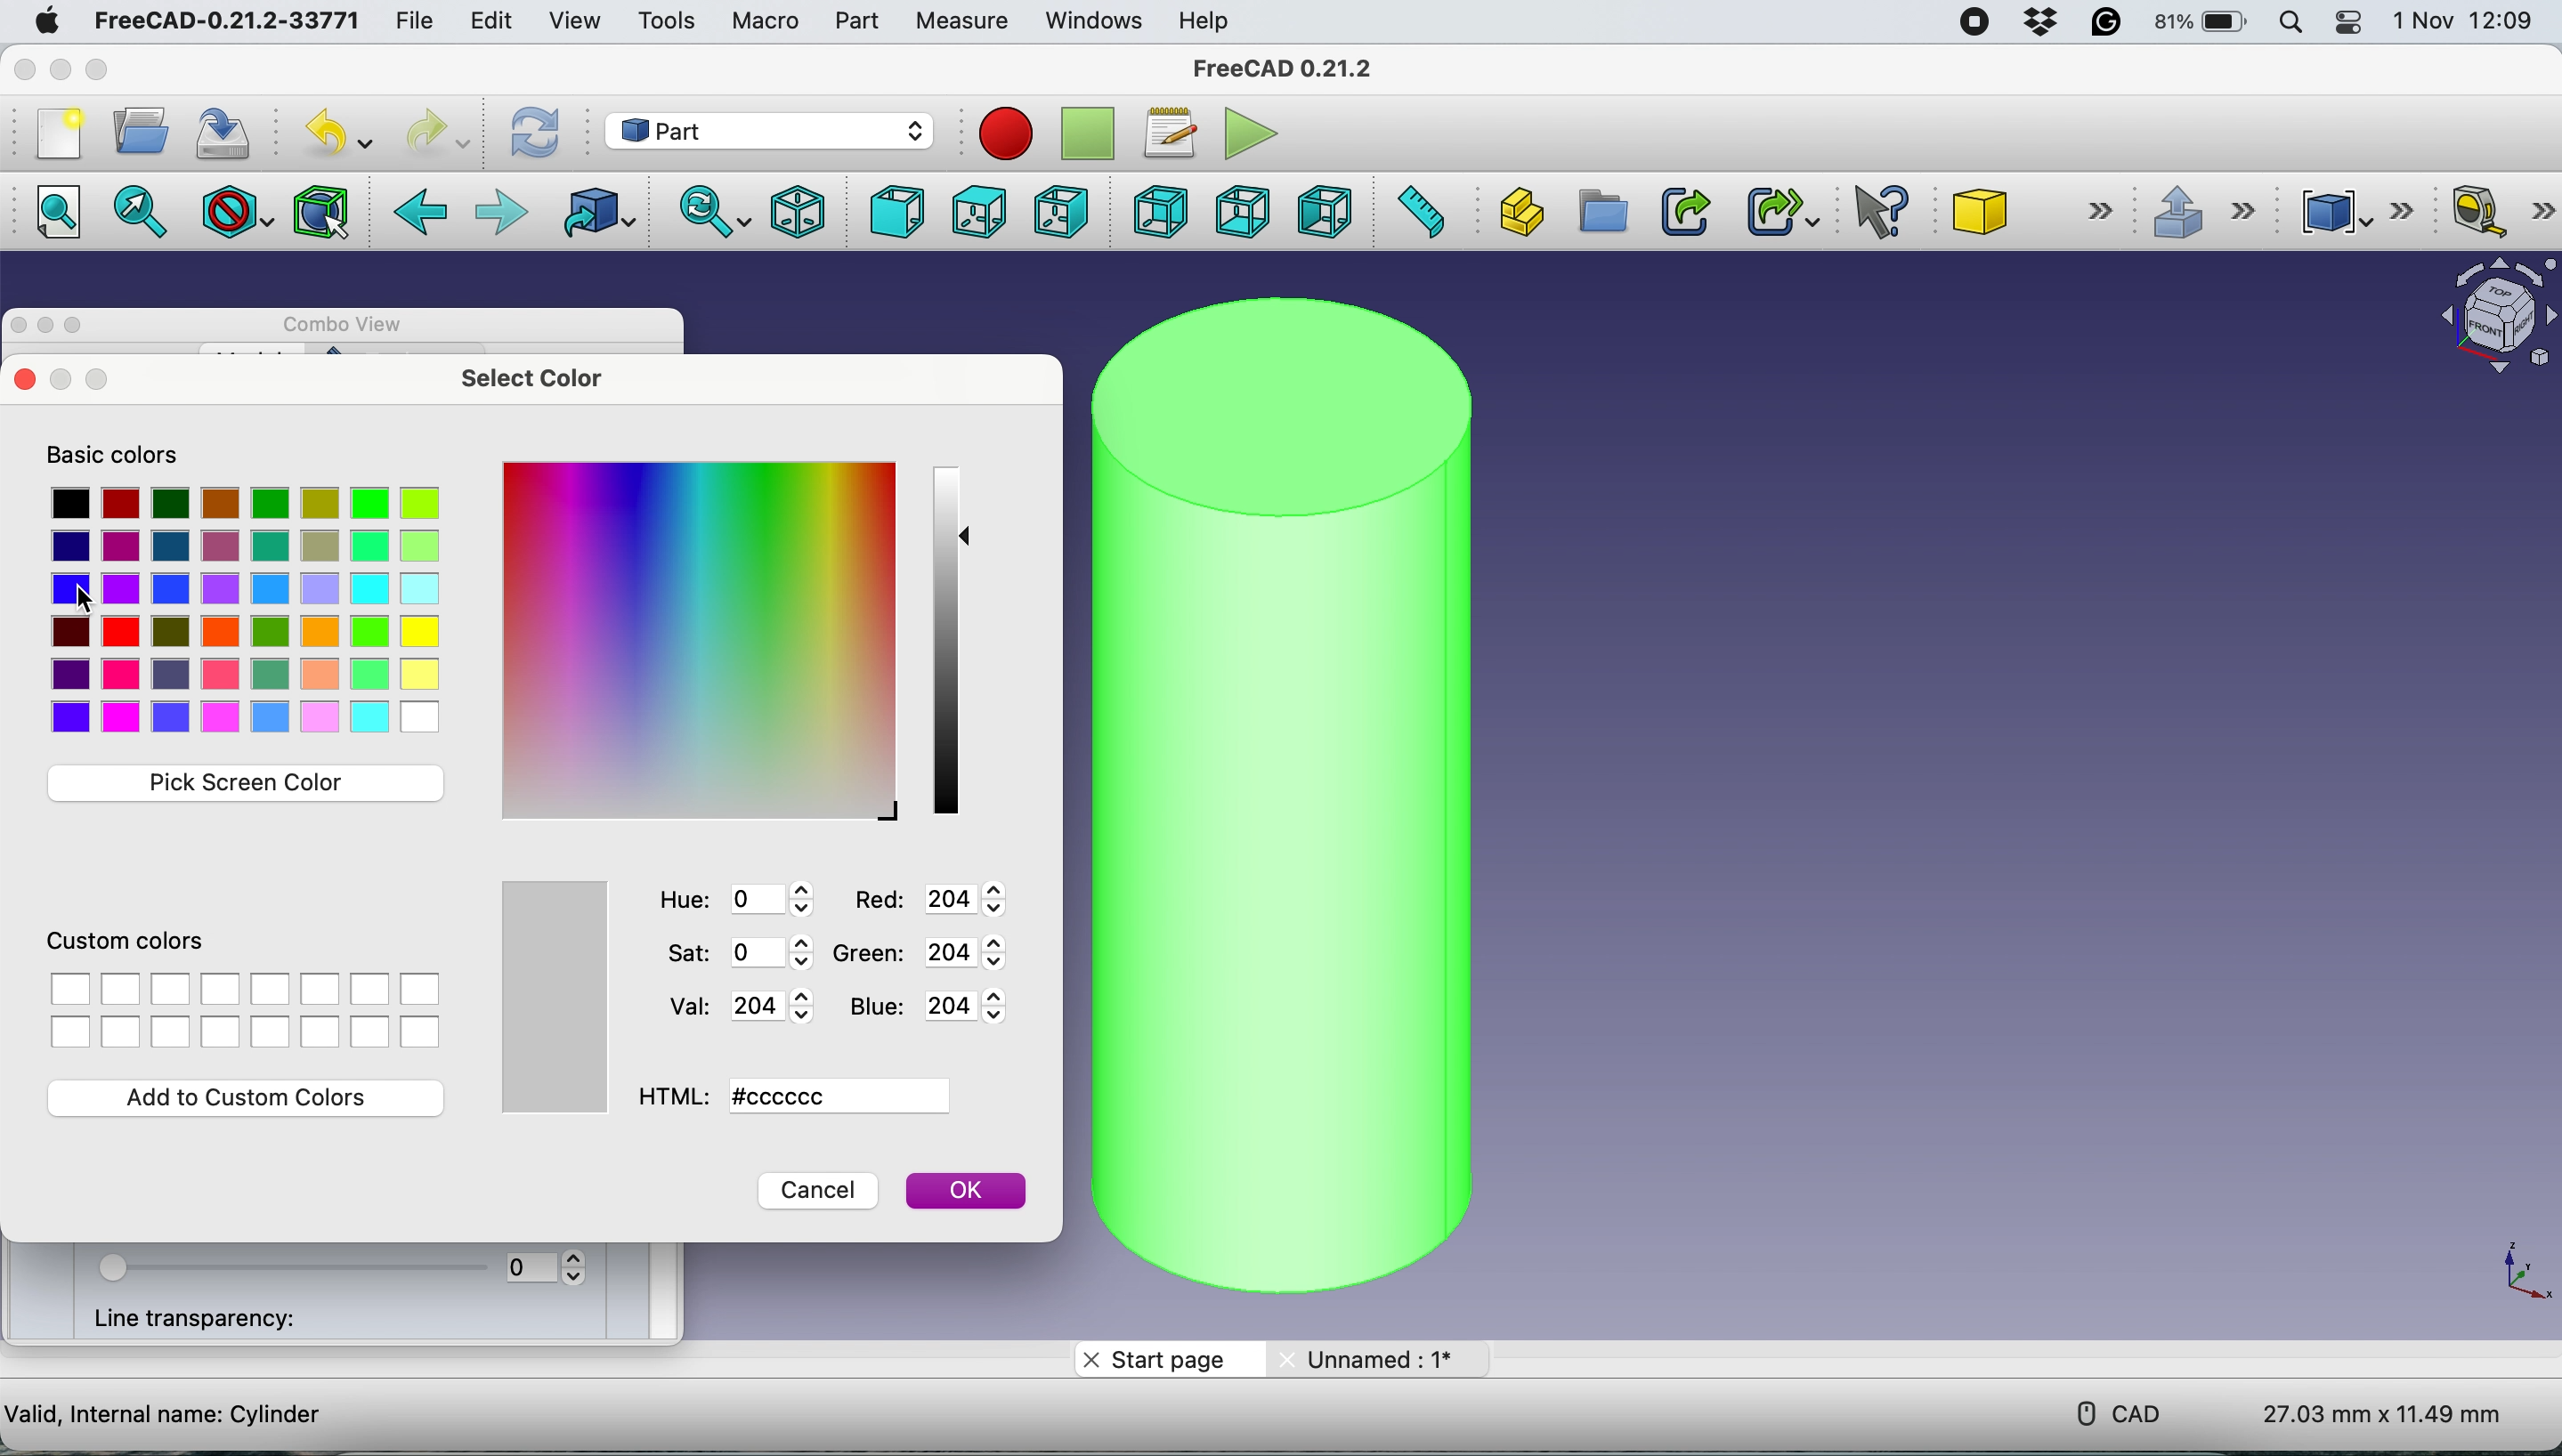 The width and height of the screenshot is (2562, 1456). I want to click on help, so click(1208, 22).